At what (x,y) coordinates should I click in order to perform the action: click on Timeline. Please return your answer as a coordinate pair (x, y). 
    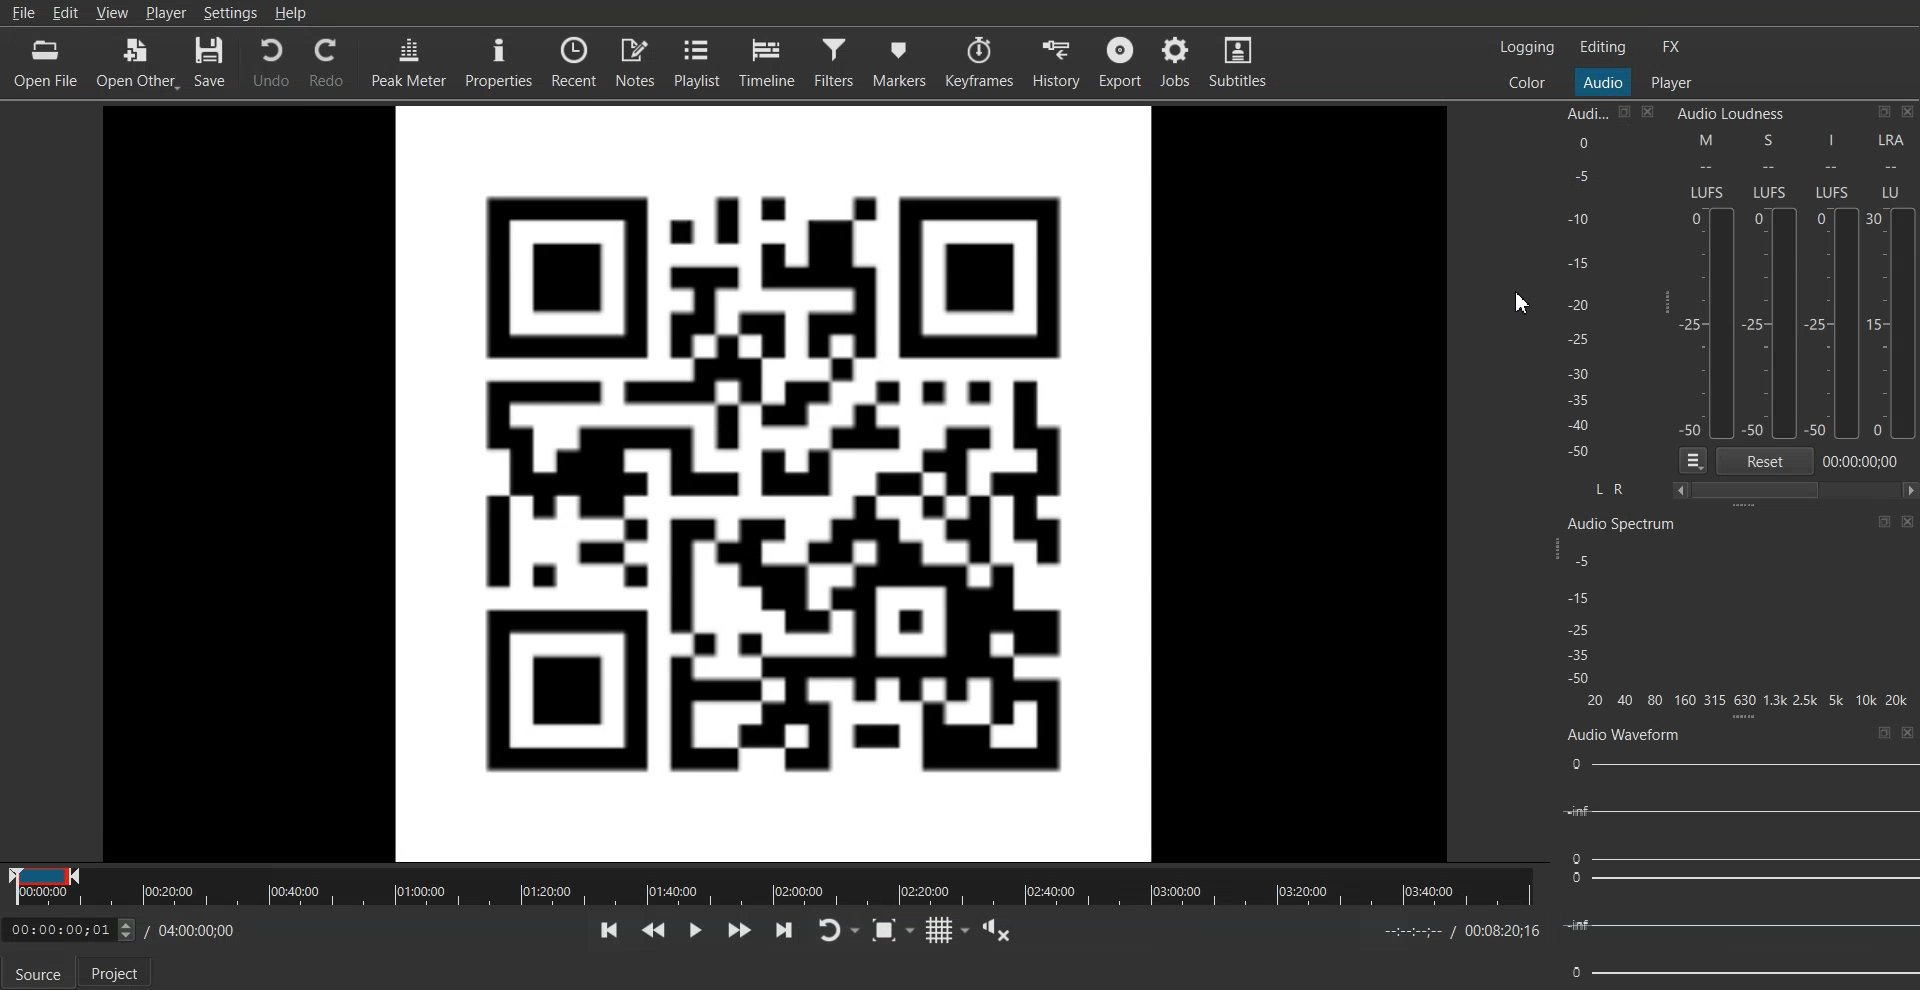
    Looking at the image, I should click on (768, 62).